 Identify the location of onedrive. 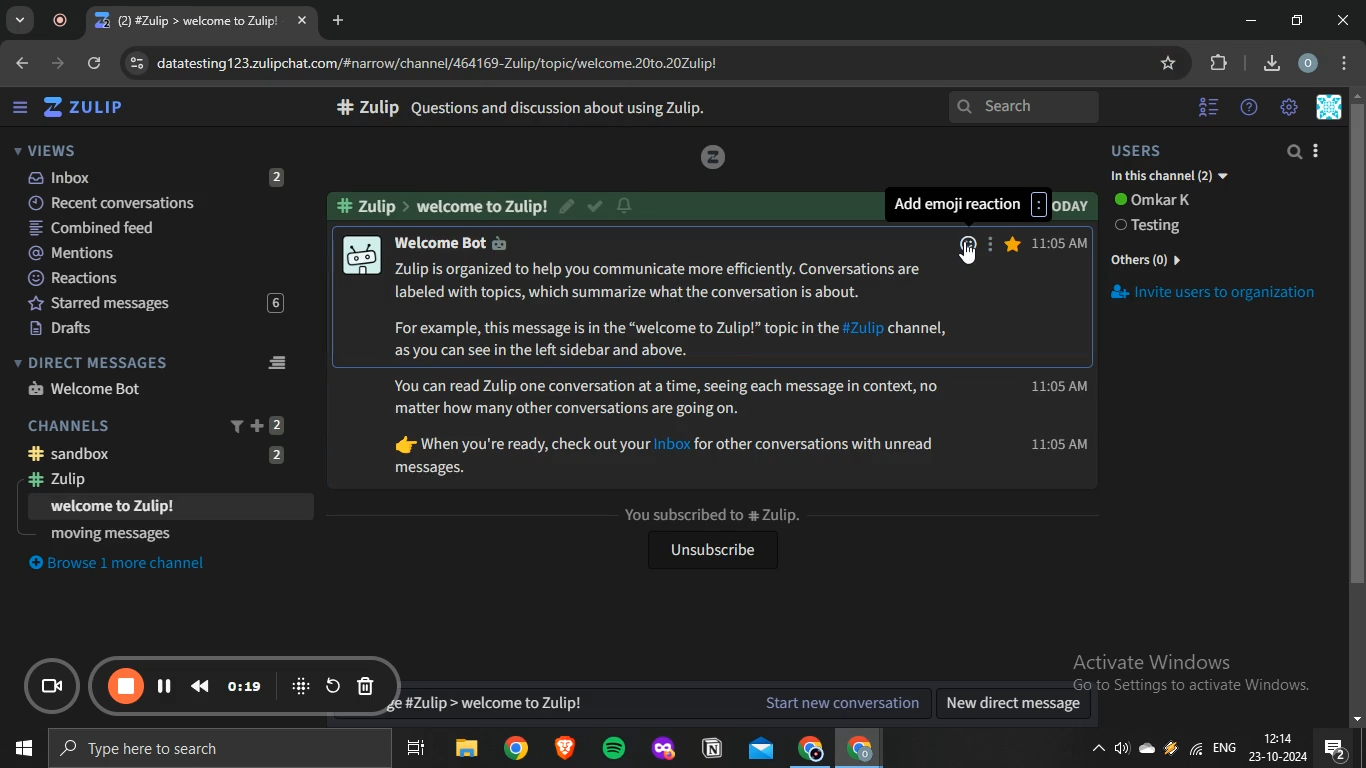
(1150, 750).